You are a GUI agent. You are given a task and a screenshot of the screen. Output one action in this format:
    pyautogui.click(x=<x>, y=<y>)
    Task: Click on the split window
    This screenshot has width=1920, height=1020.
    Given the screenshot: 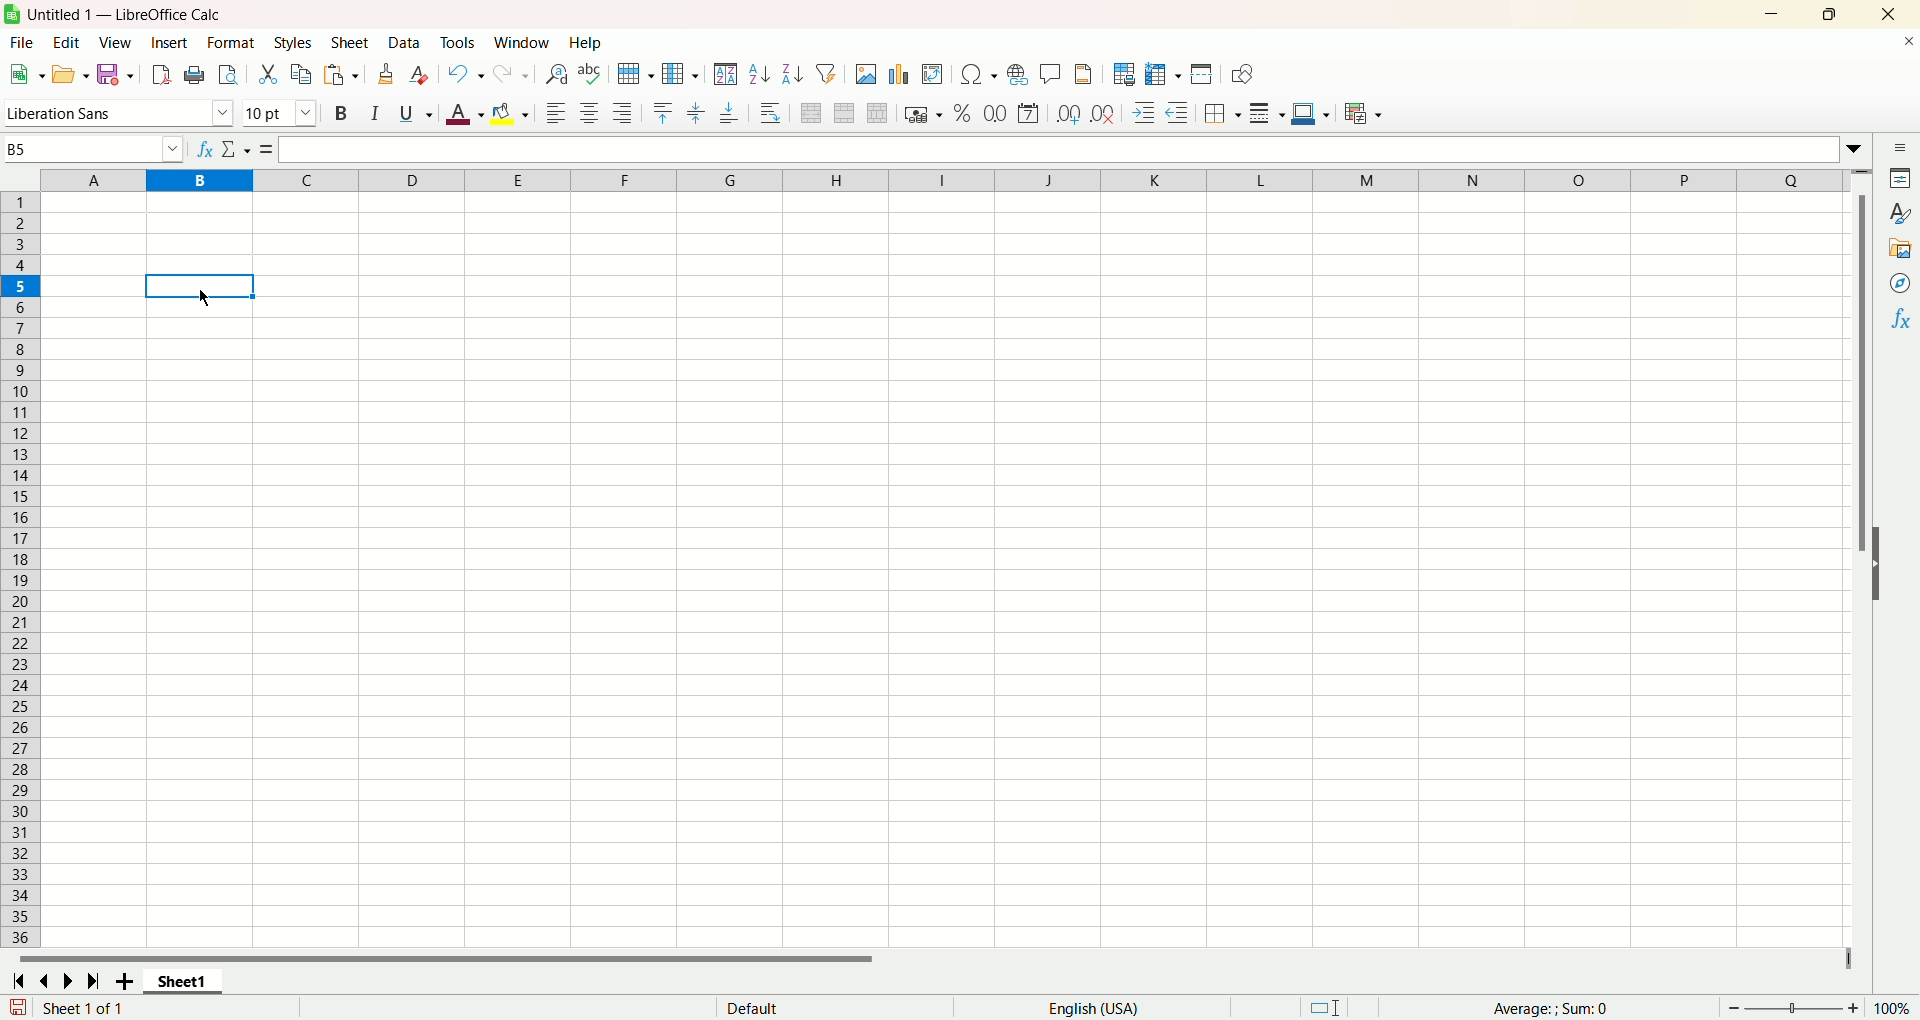 What is the action you would take?
    pyautogui.click(x=1200, y=76)
    